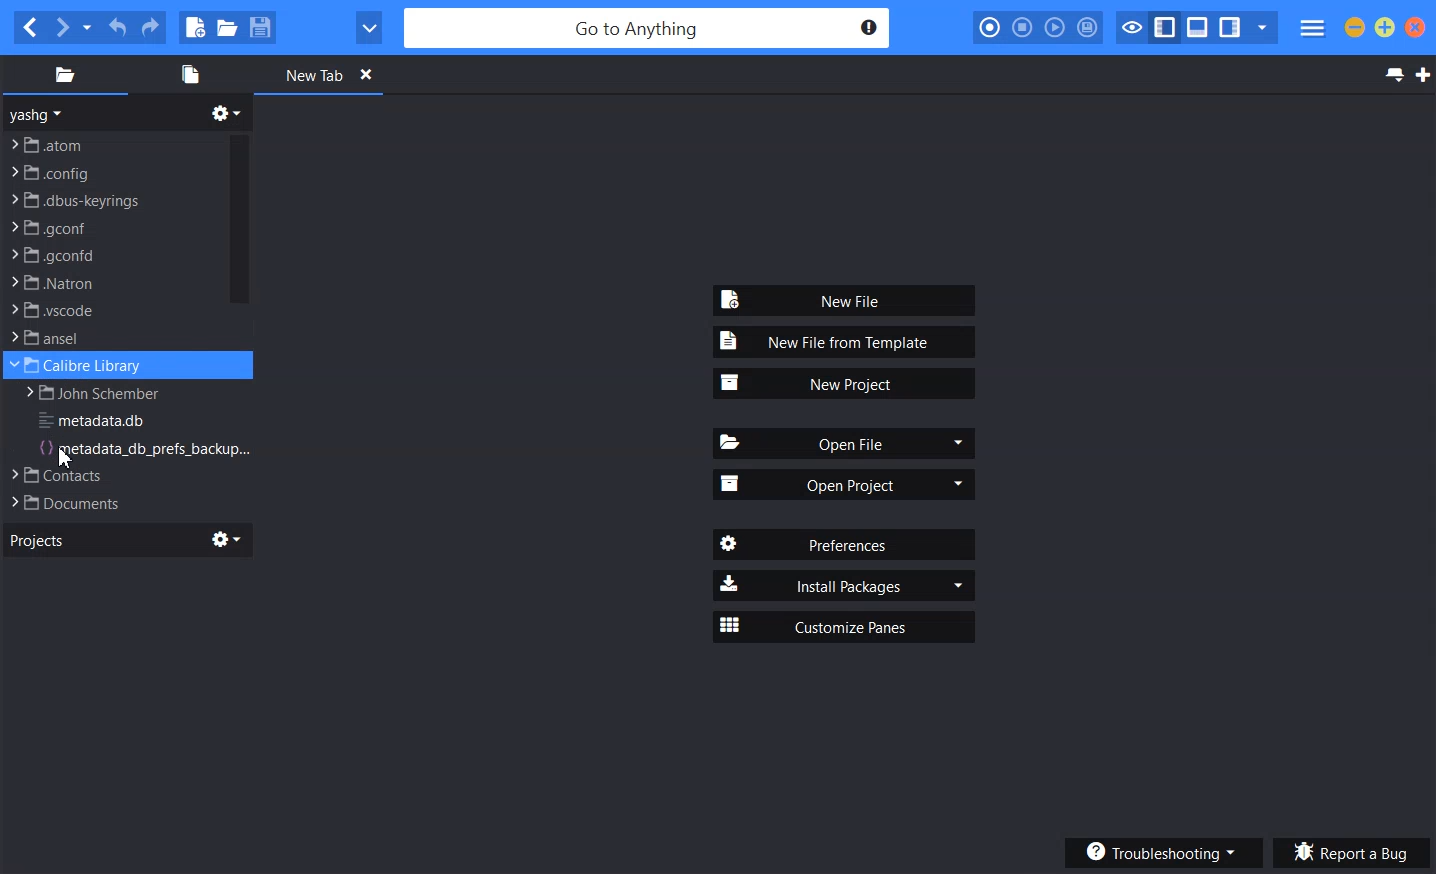 This screenshot has height=874, width=1436. What do you see at coordinates (1355, 27) in the screenshot?
I see `Minimize` at bounding box center [1355, 27].